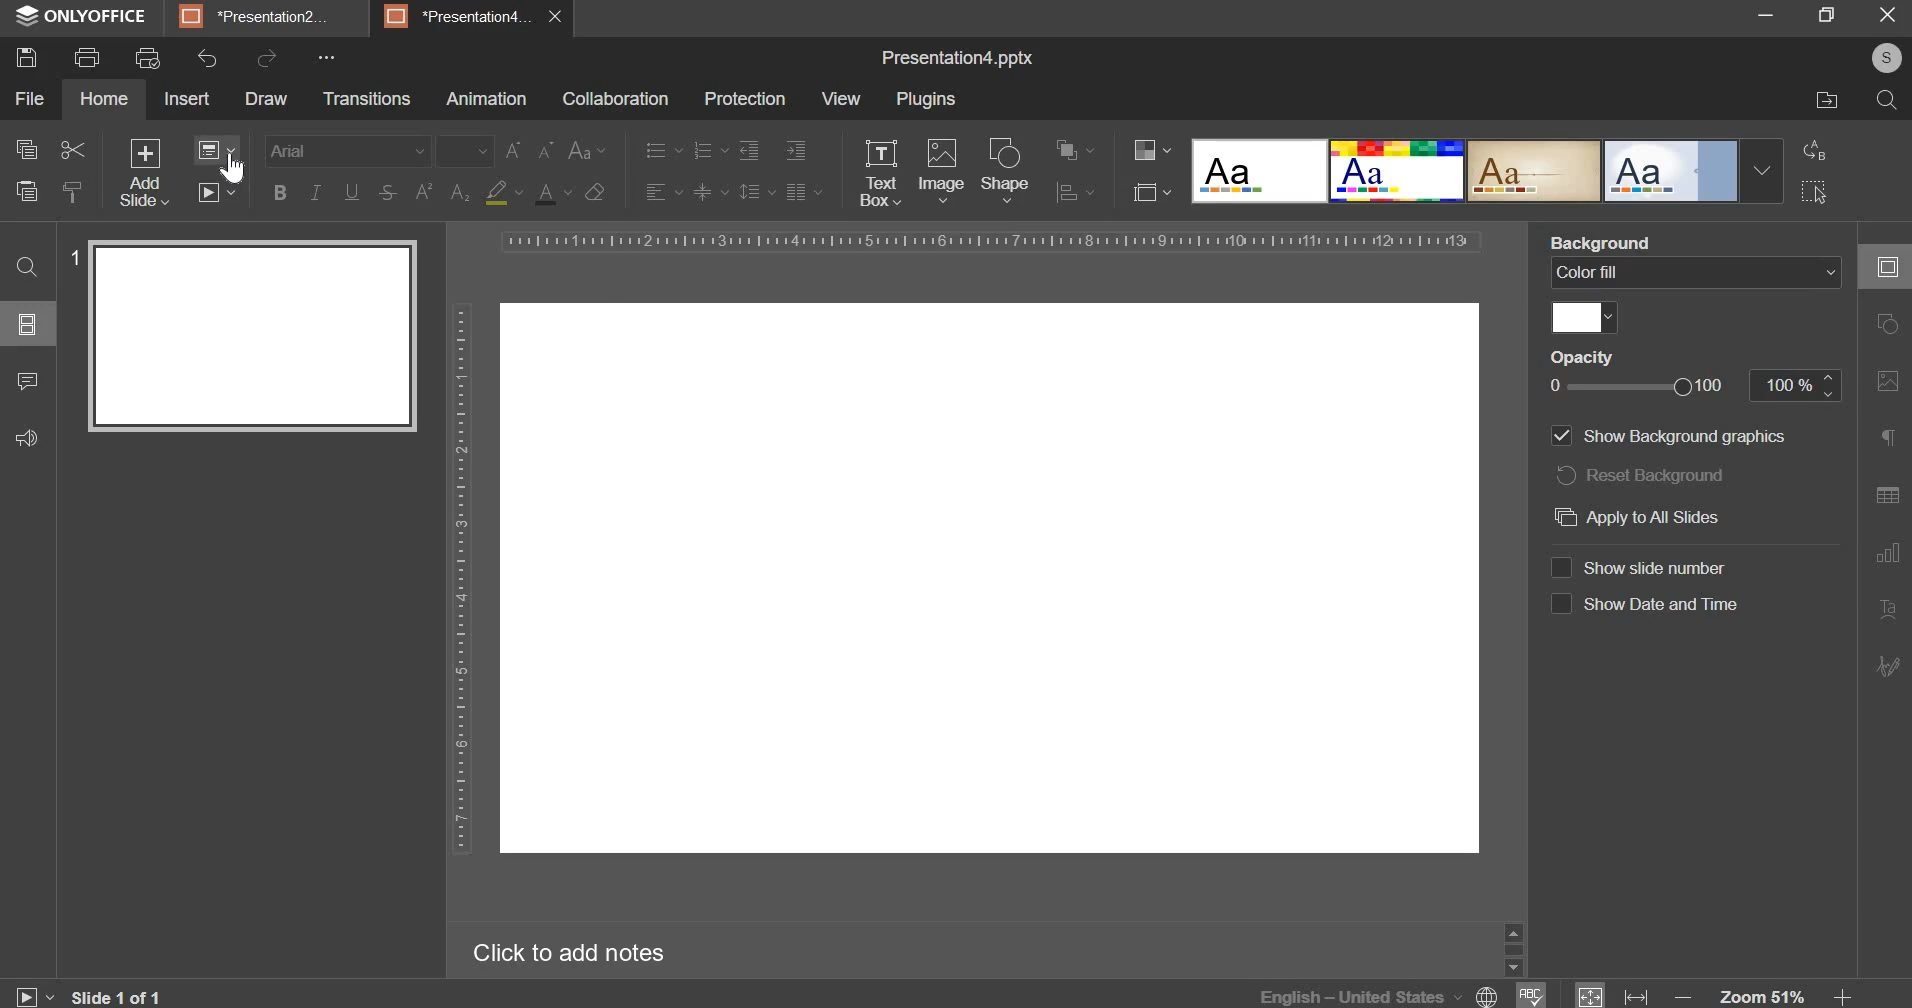  What do you see at coordinates (351, 191) in the screenshot?
I see `underline` at bounding box center [351, 191].